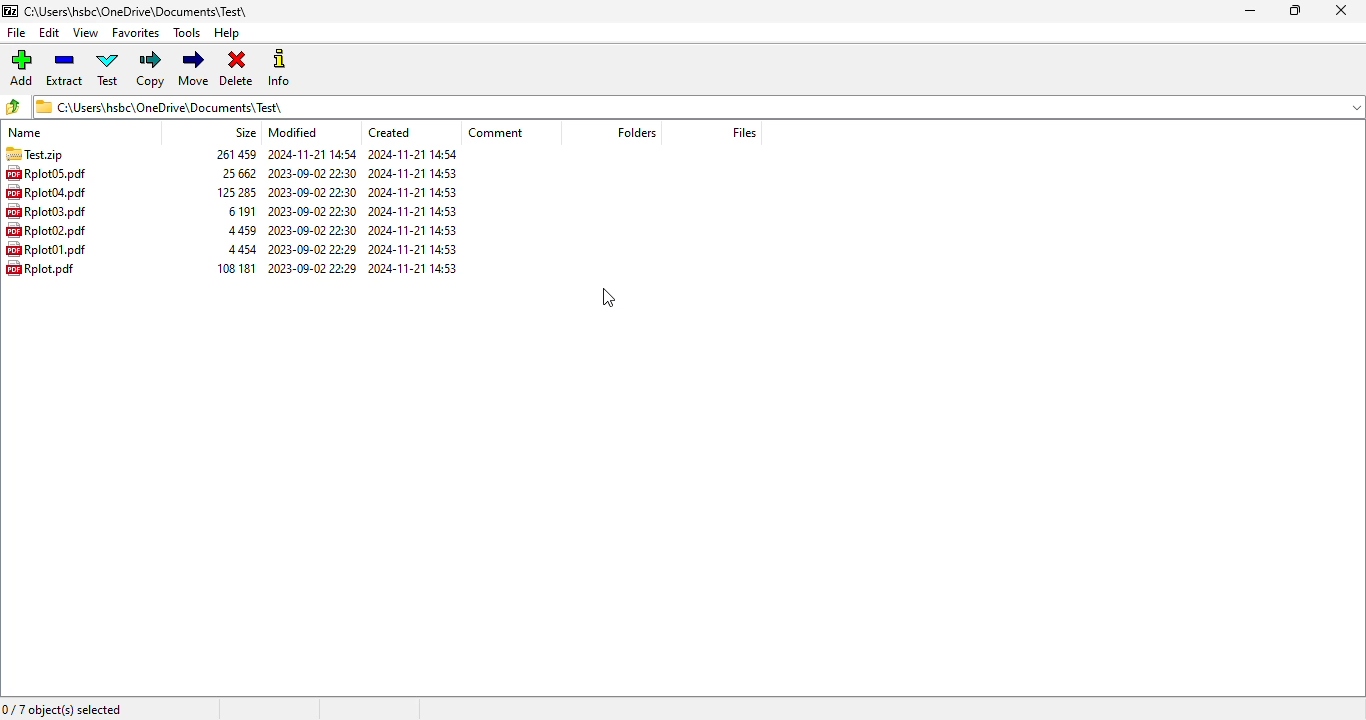  I want to click on modified date & time, so click(314, 211).